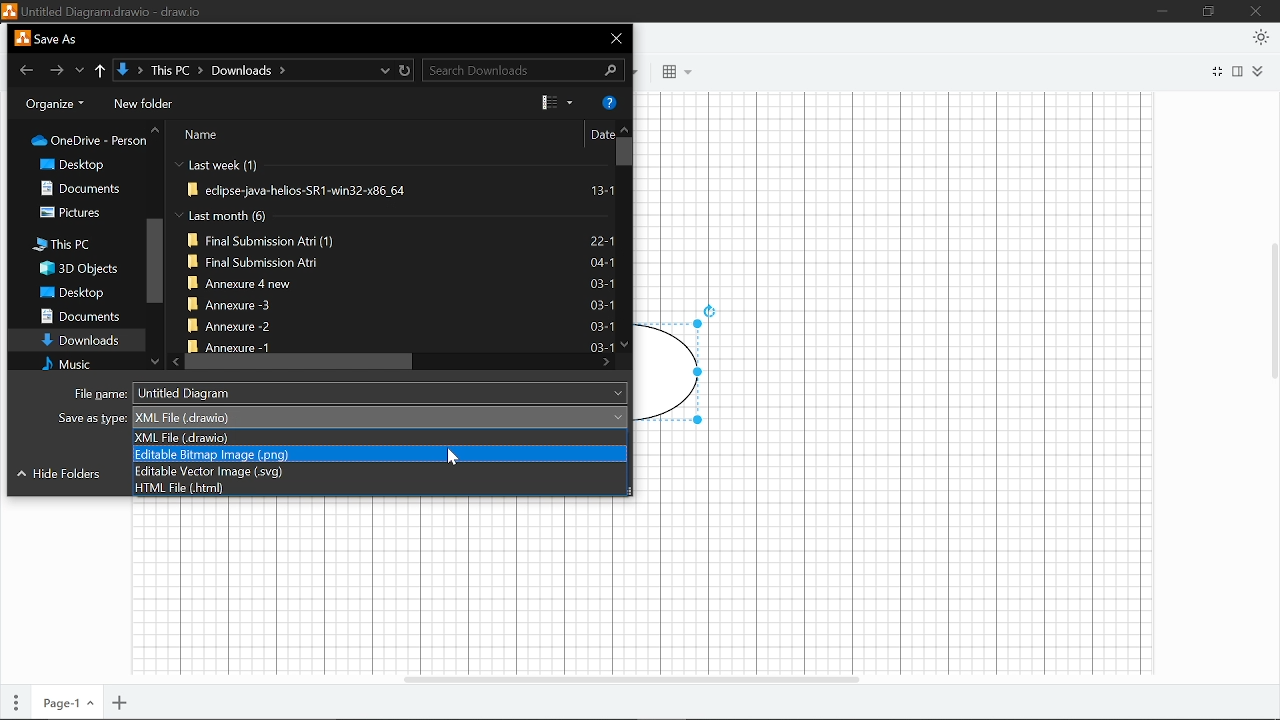  I want to click on This PC, so click(69, 244).